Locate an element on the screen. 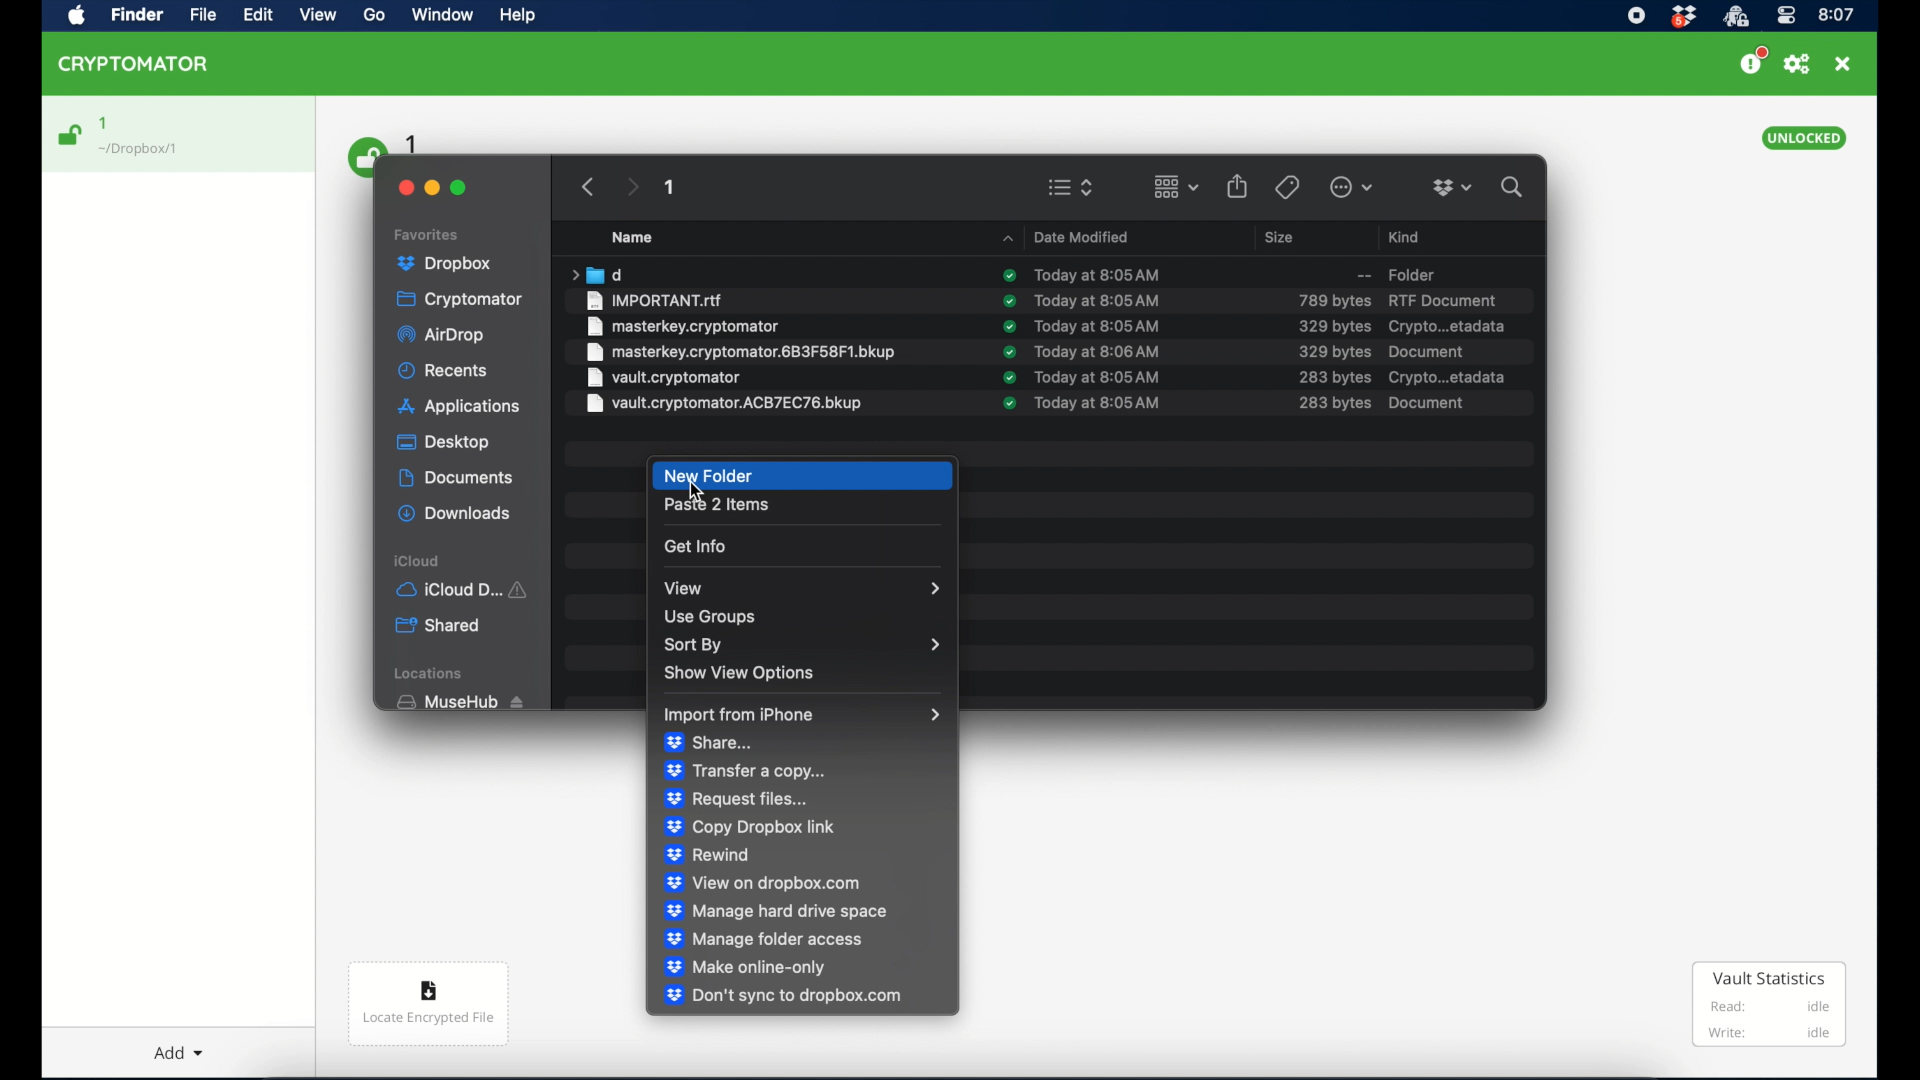 This screenshot has height=1080, width=1920. crytptomator is located at coordinates (1735, 17).